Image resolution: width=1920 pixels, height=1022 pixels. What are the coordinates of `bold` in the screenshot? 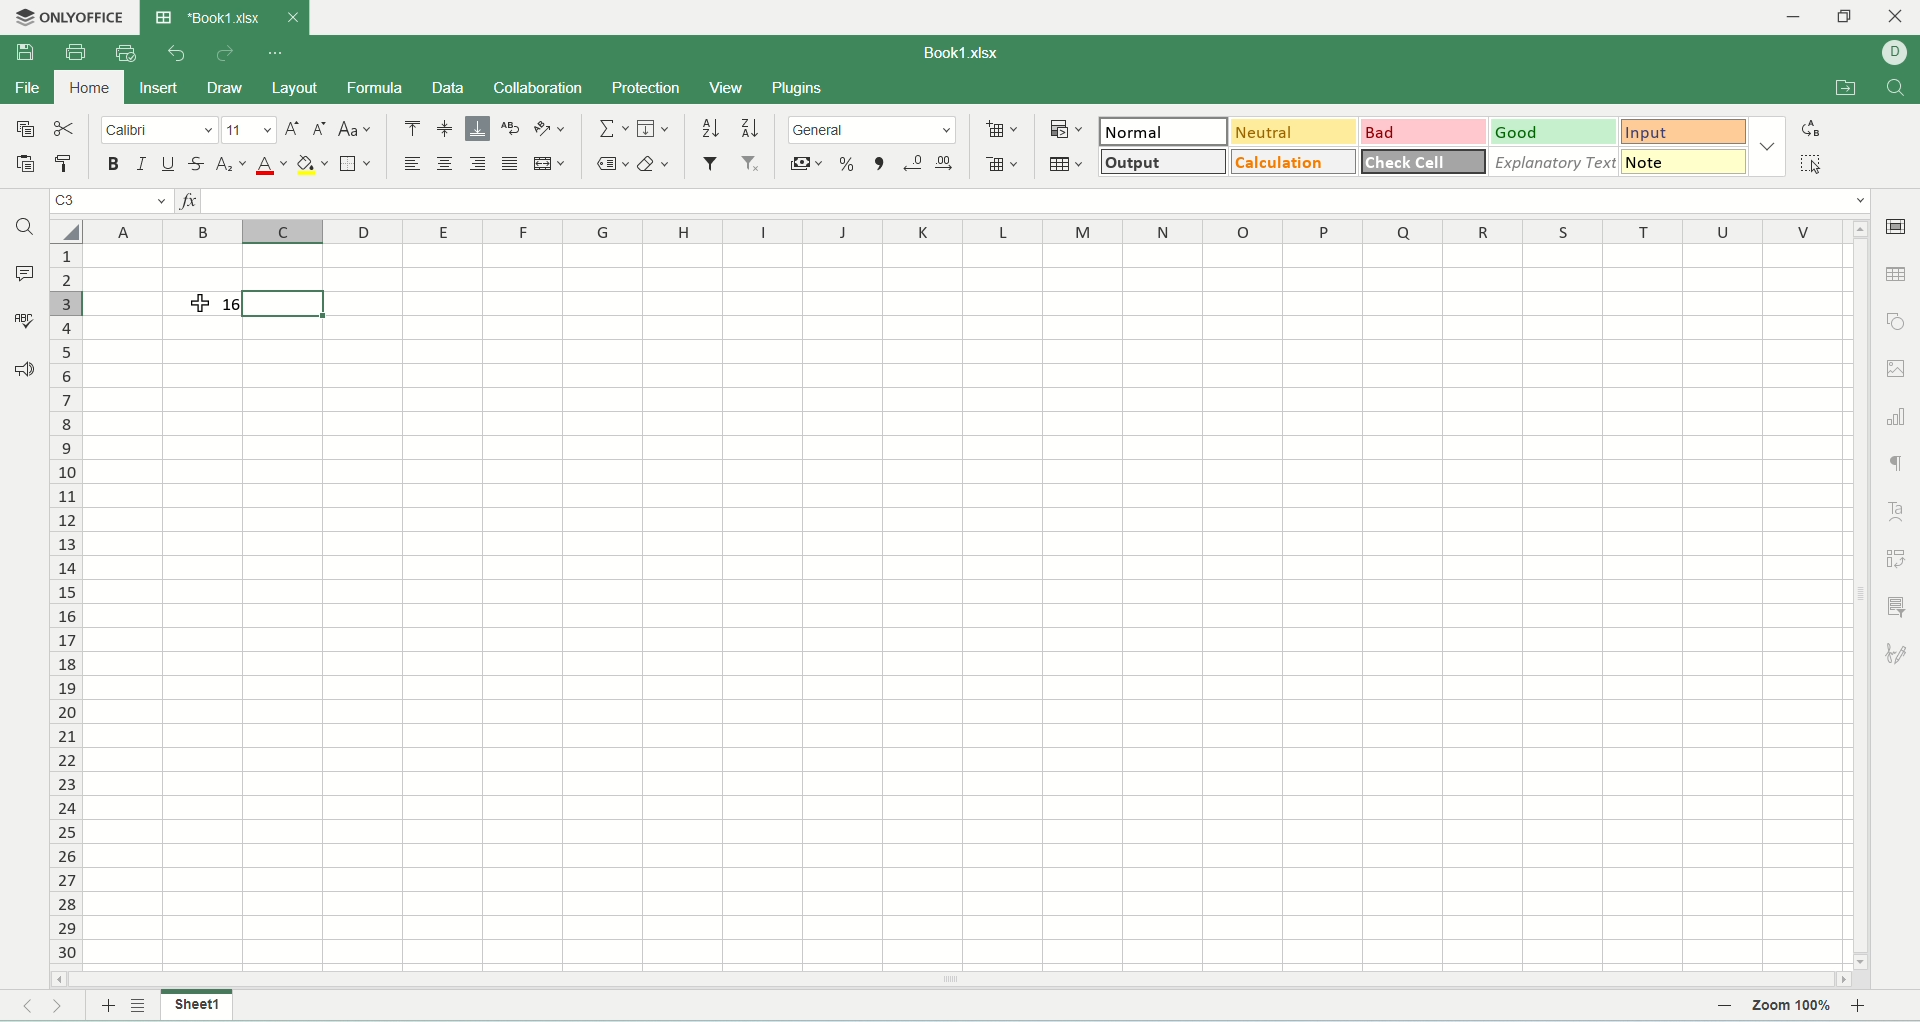 It's located at (115, 166).